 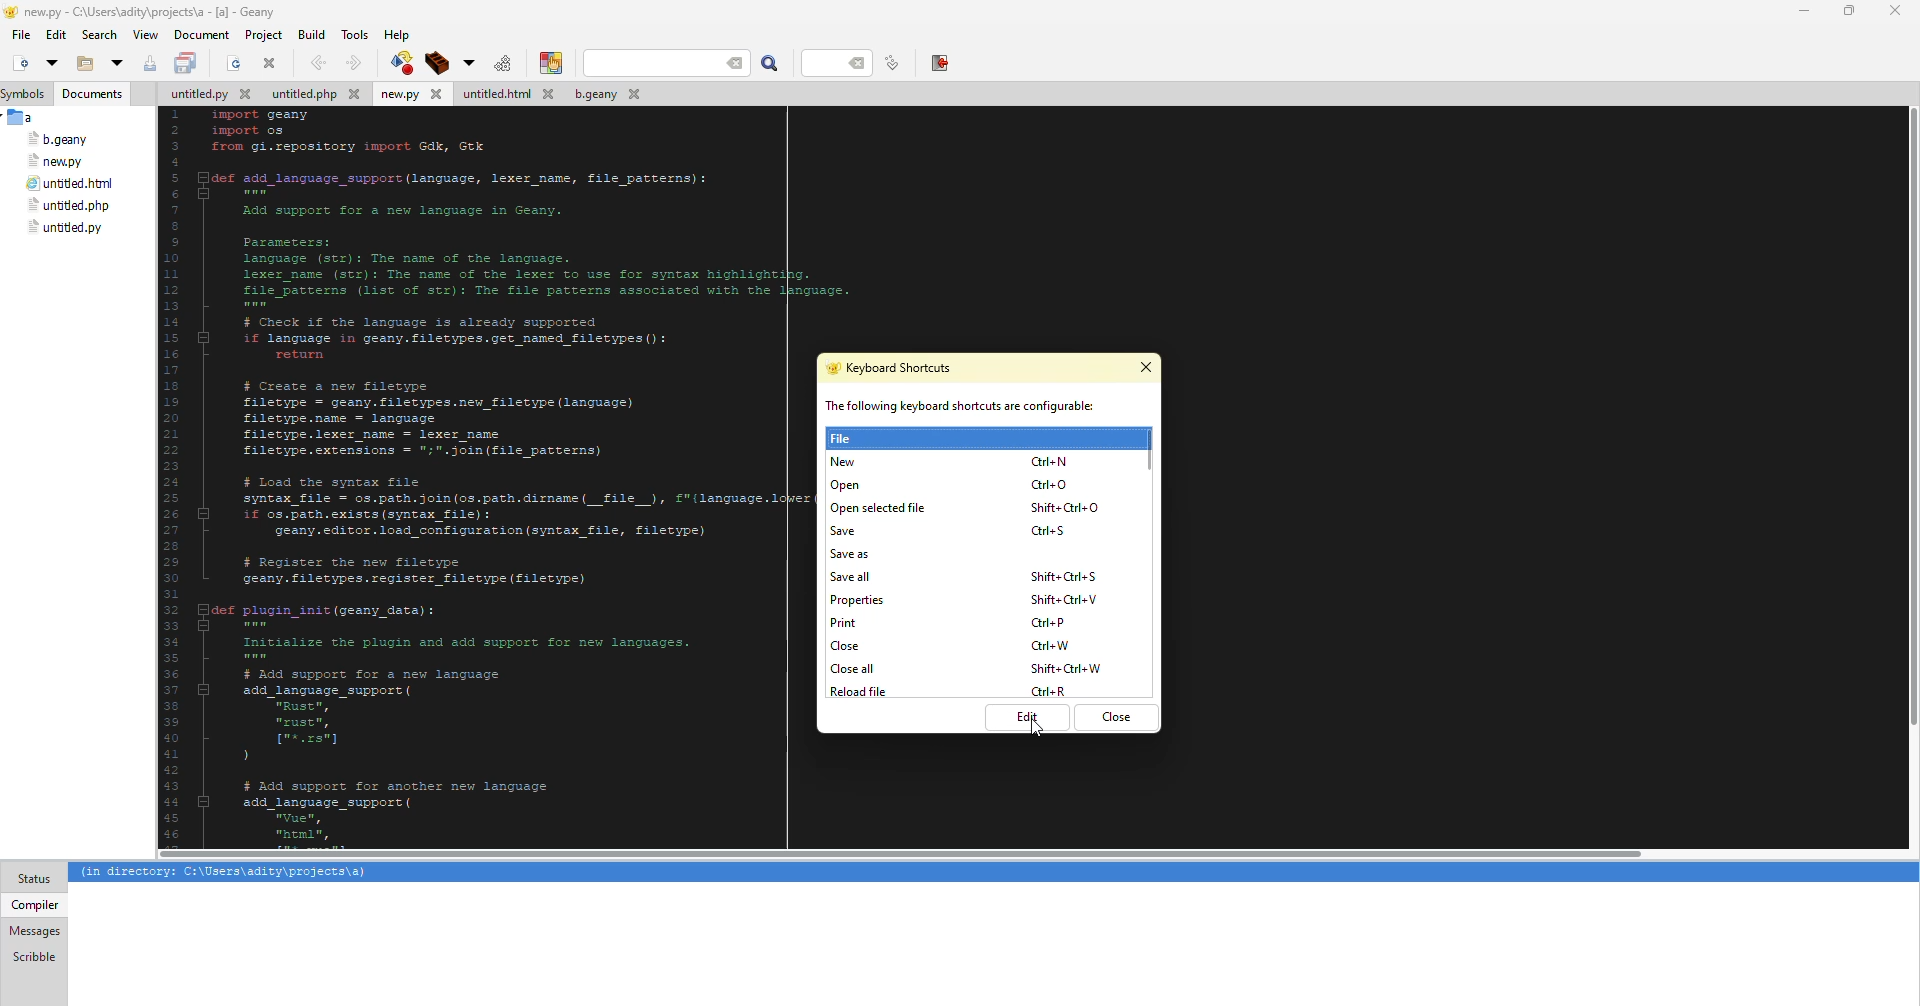 What do you see at coordinates (399, 62) in the screenshot?
I see `compile` at bounding box center [399, 62].